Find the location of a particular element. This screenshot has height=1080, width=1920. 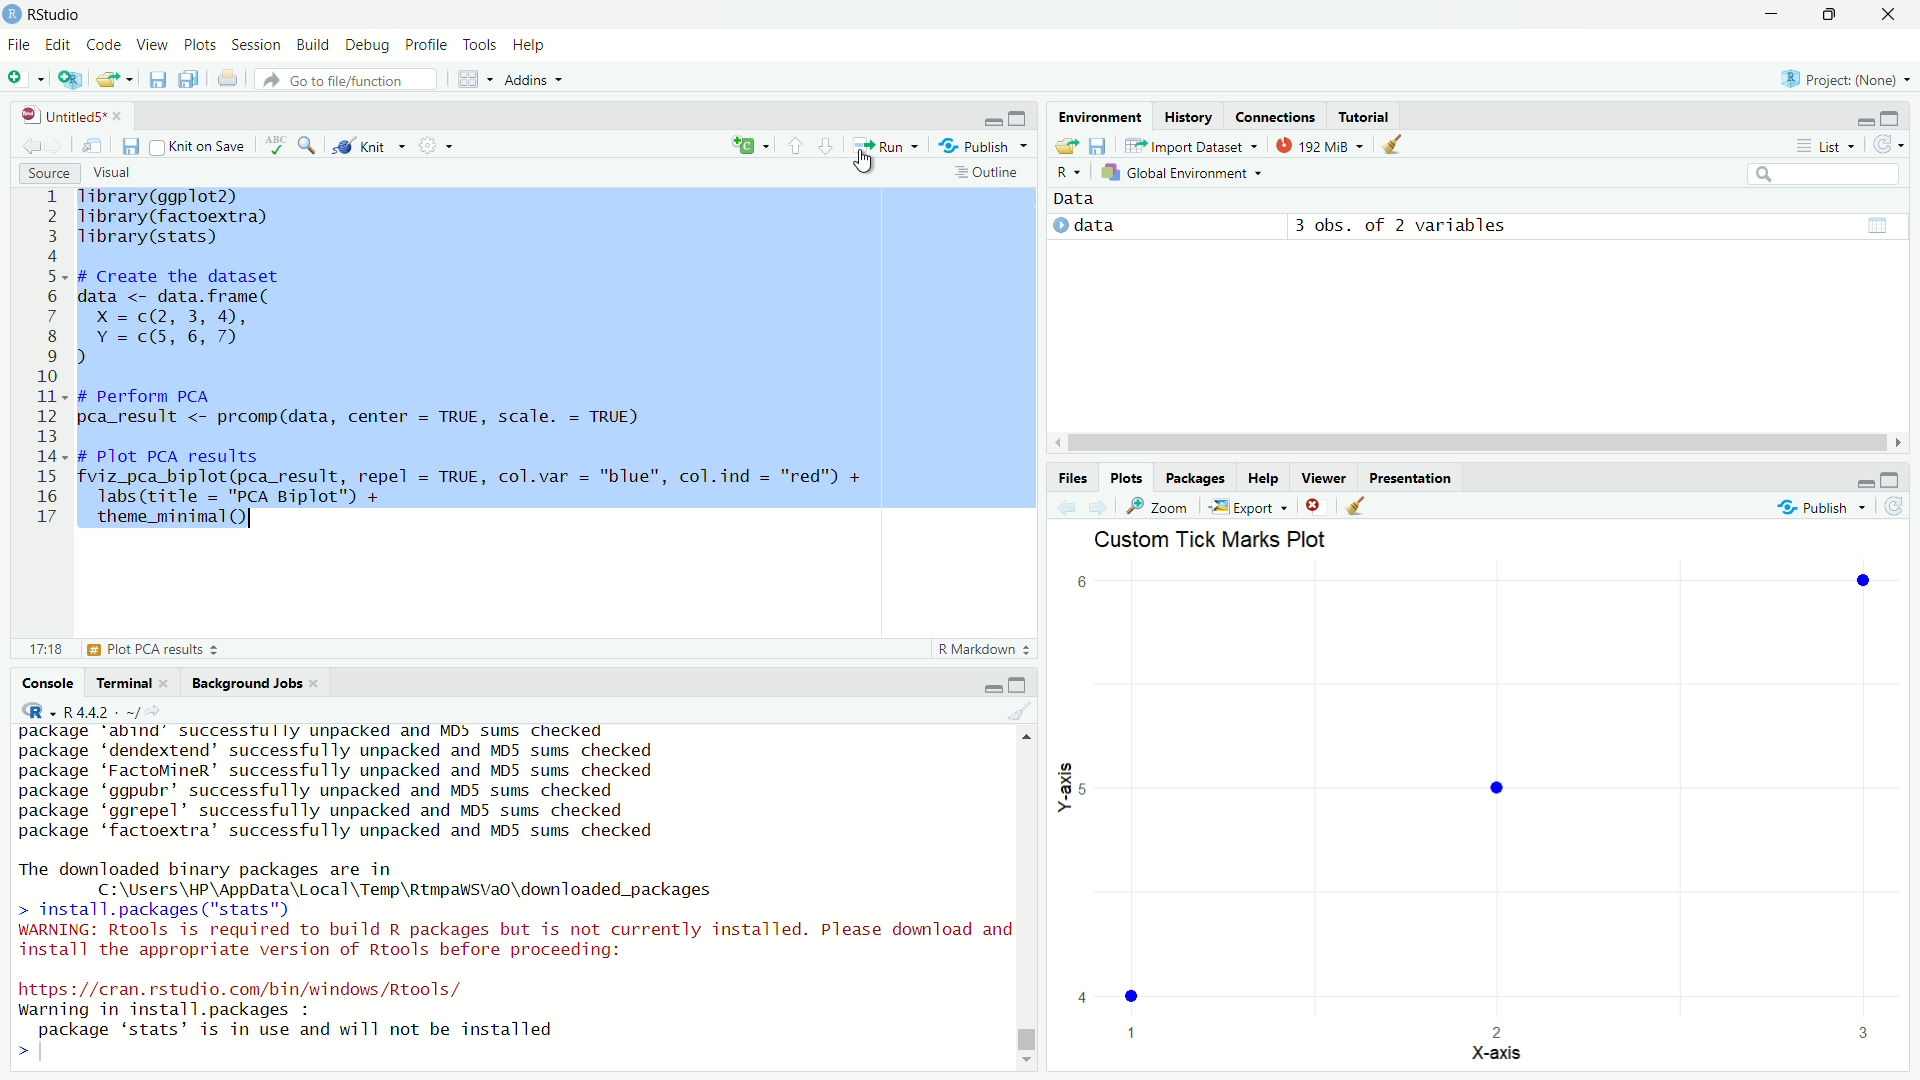

tutorial is located at coordinates (1363, 116).